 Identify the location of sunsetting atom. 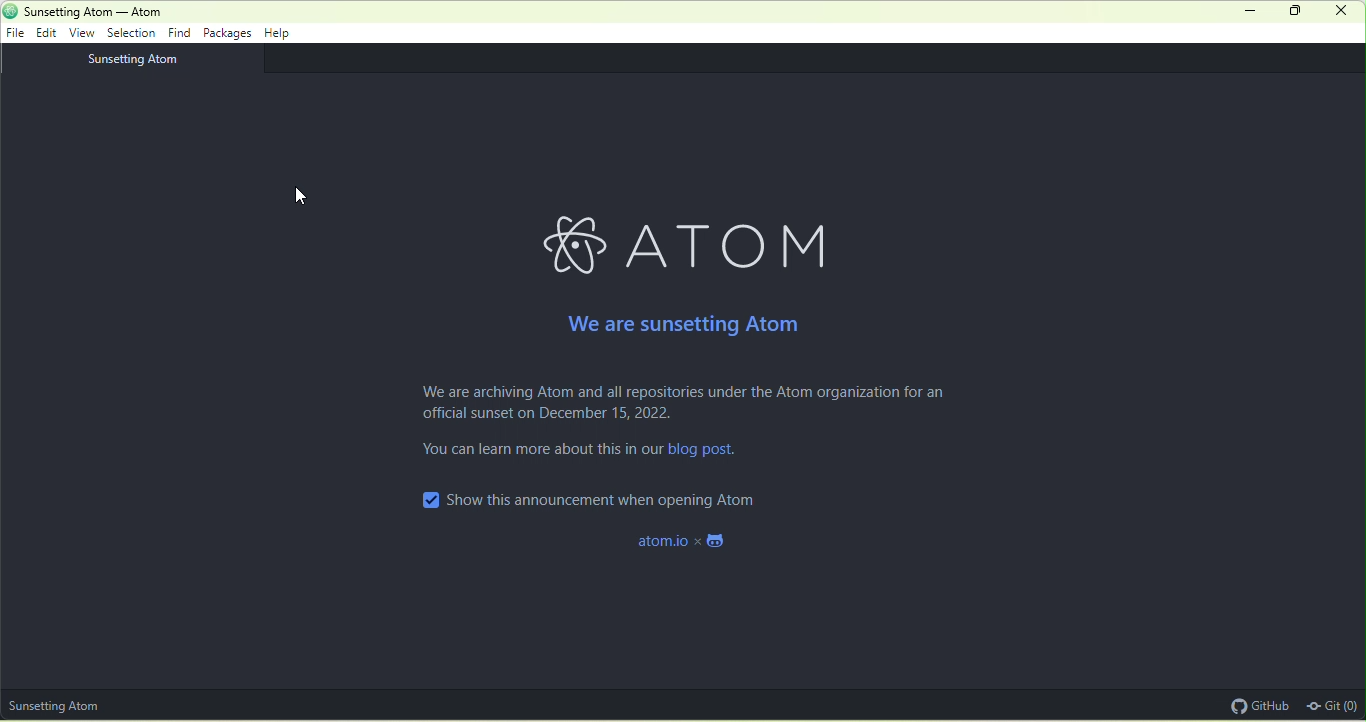
(149, 60).